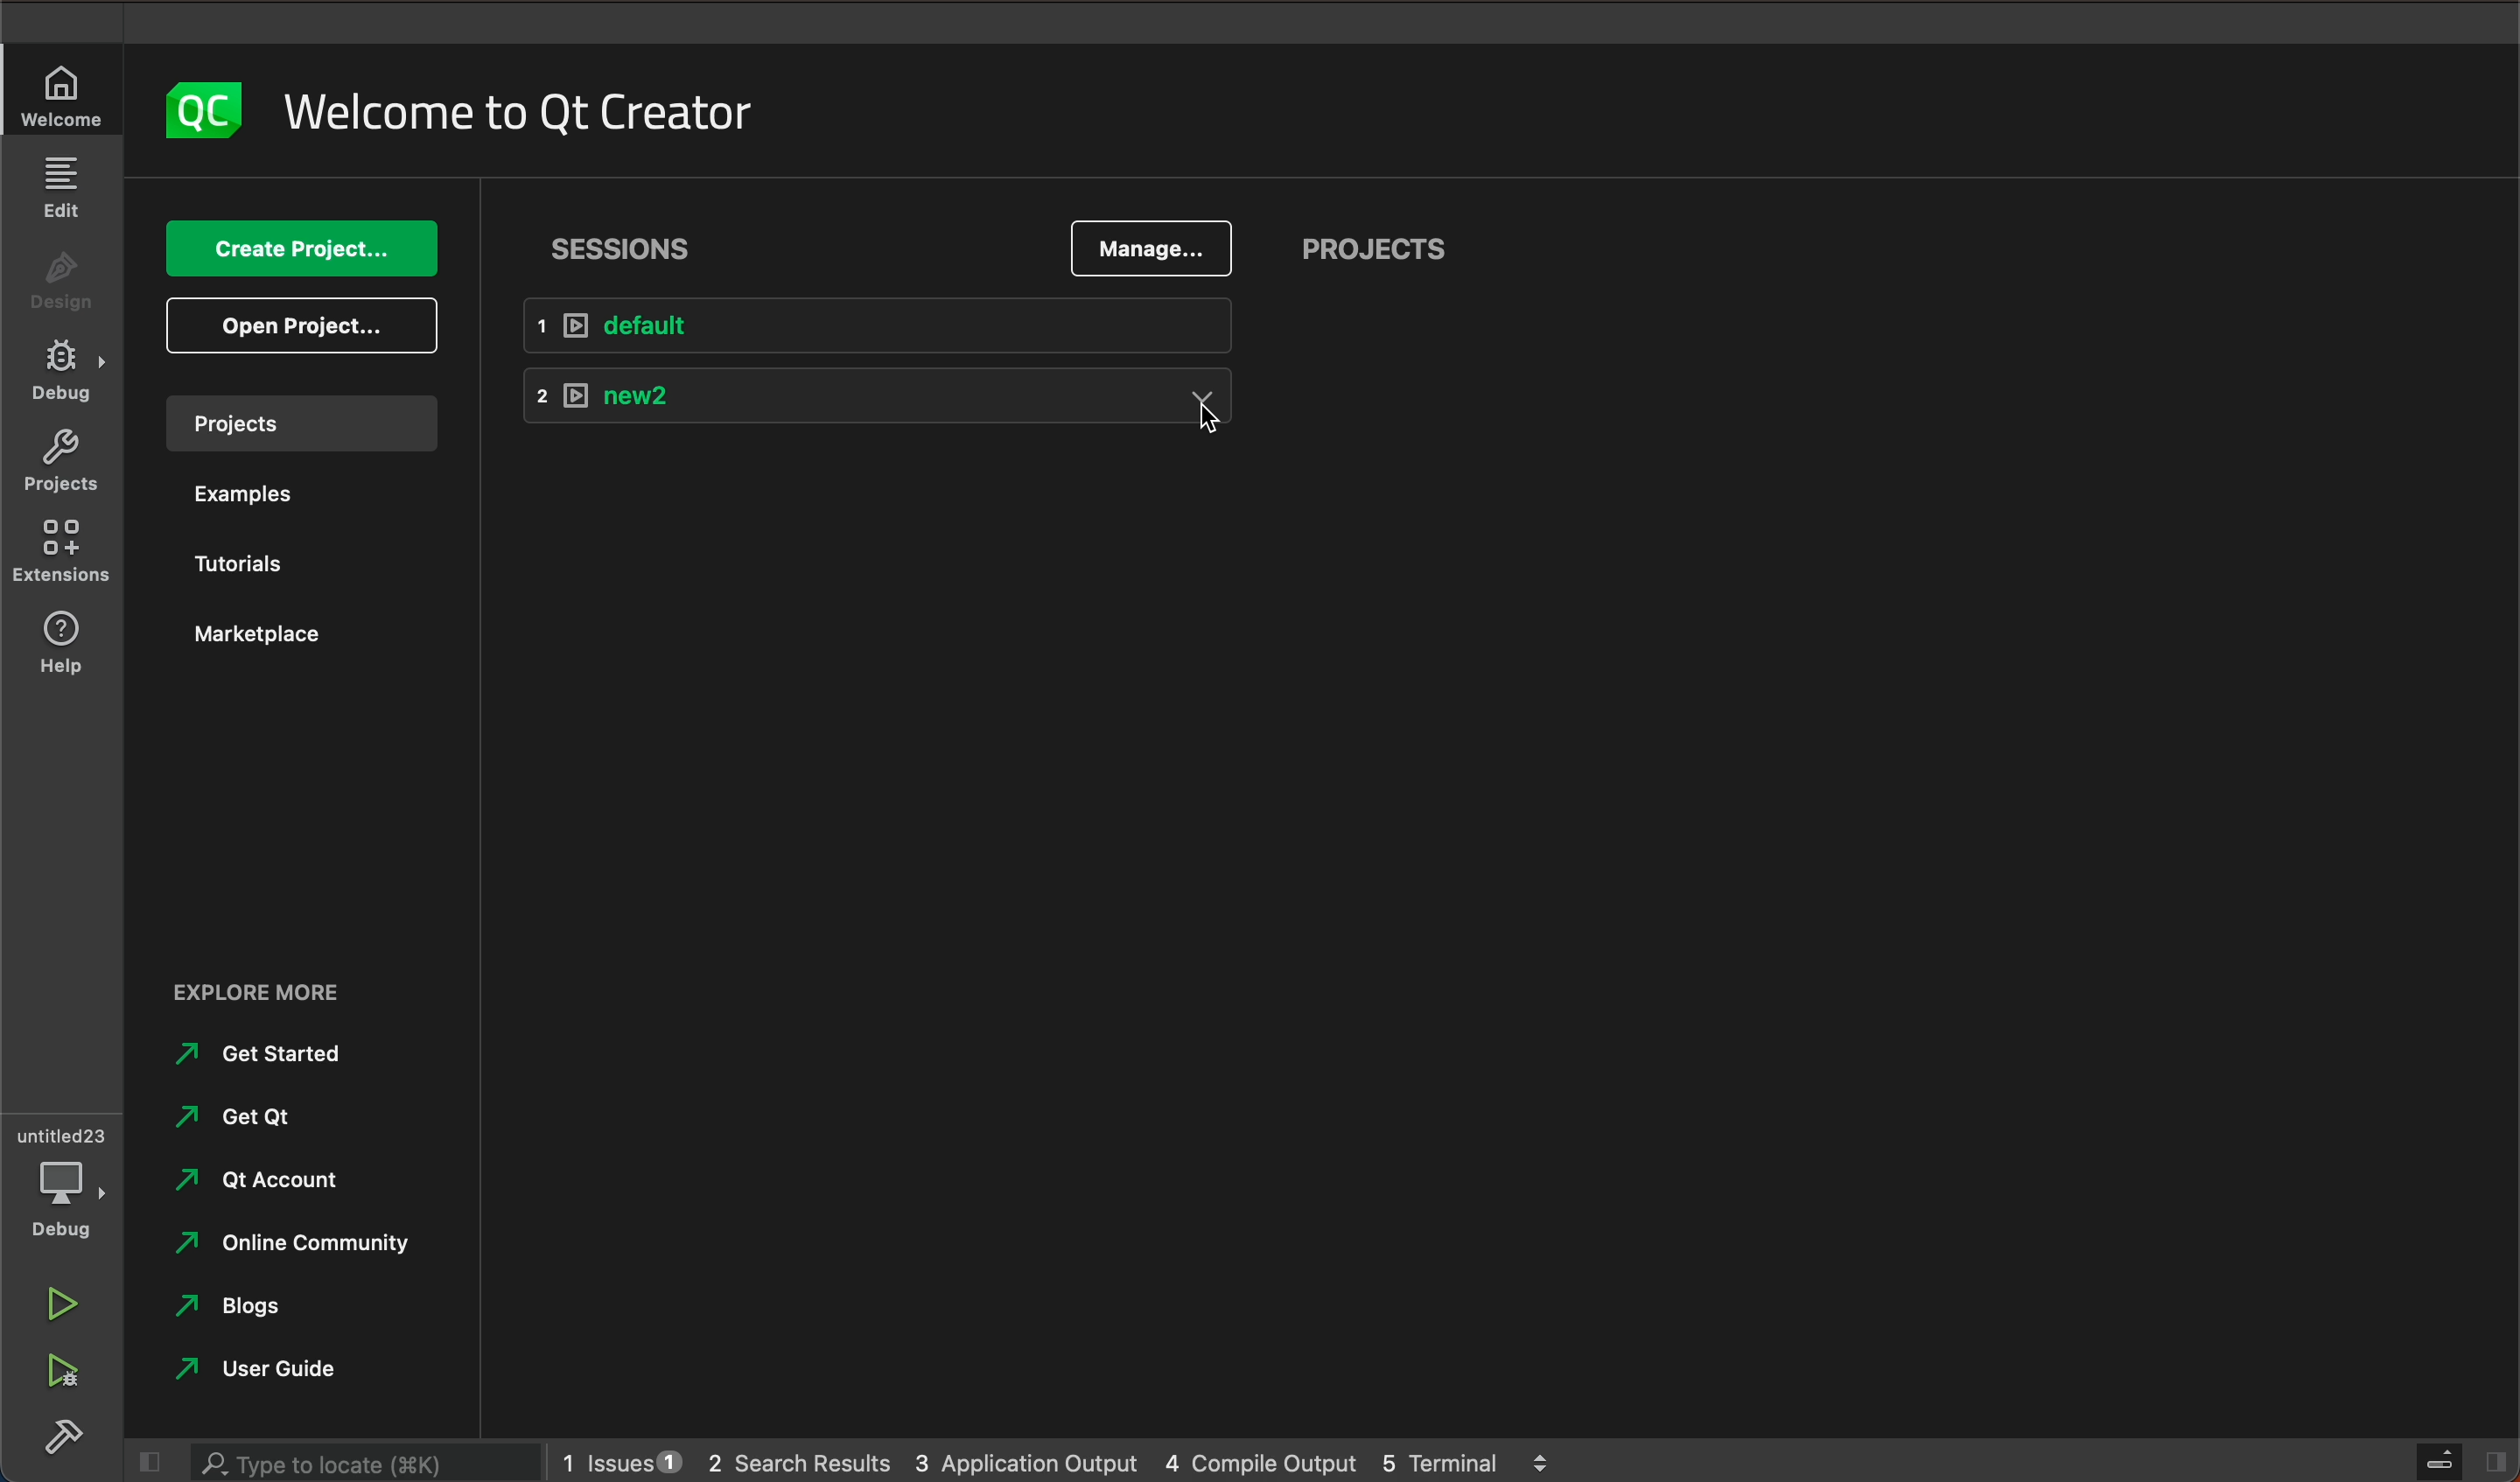 This screenshot has height=1482, width=2520. What do you see at coordinates (1152, 248) in the screenshot?
I see `mange ` at bounding box center [1152, 248].